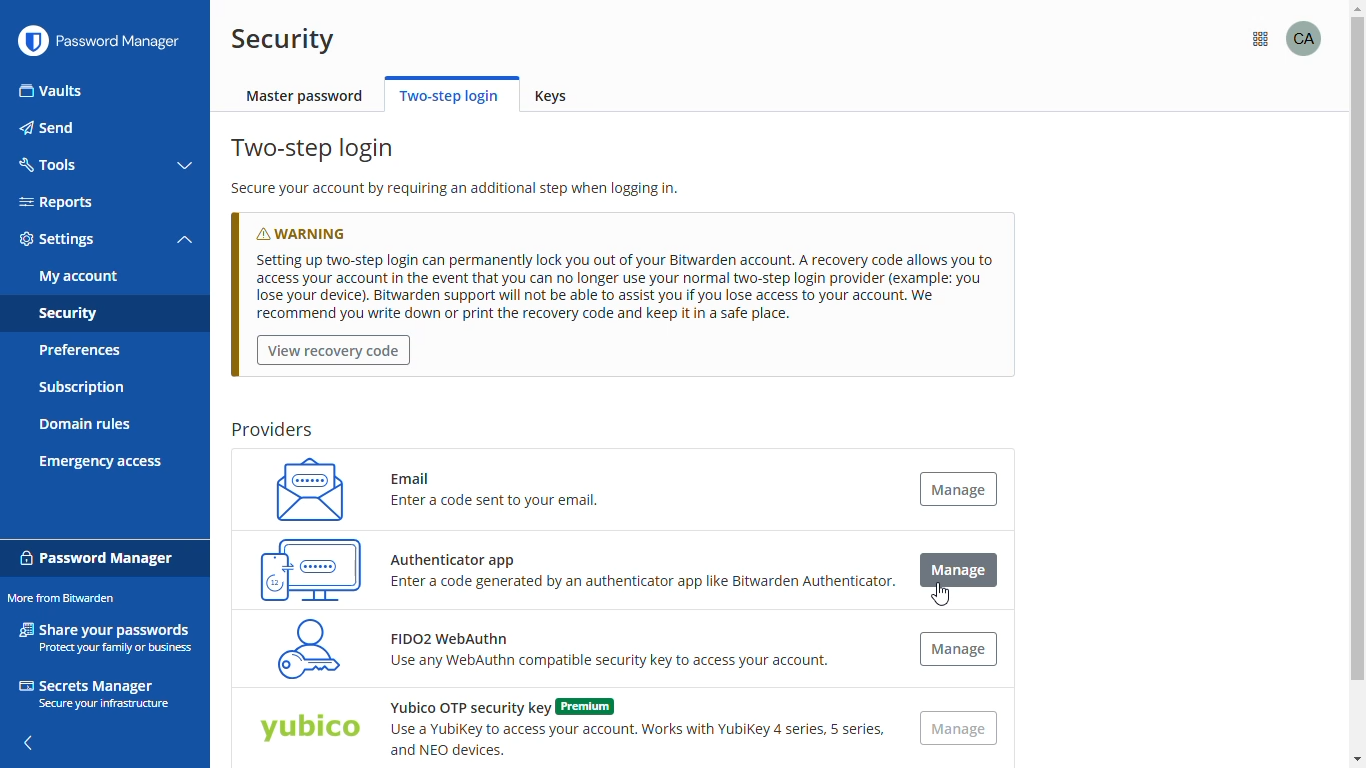 The image size is (1366, 768). I want to click on tools, so click(46, 163).